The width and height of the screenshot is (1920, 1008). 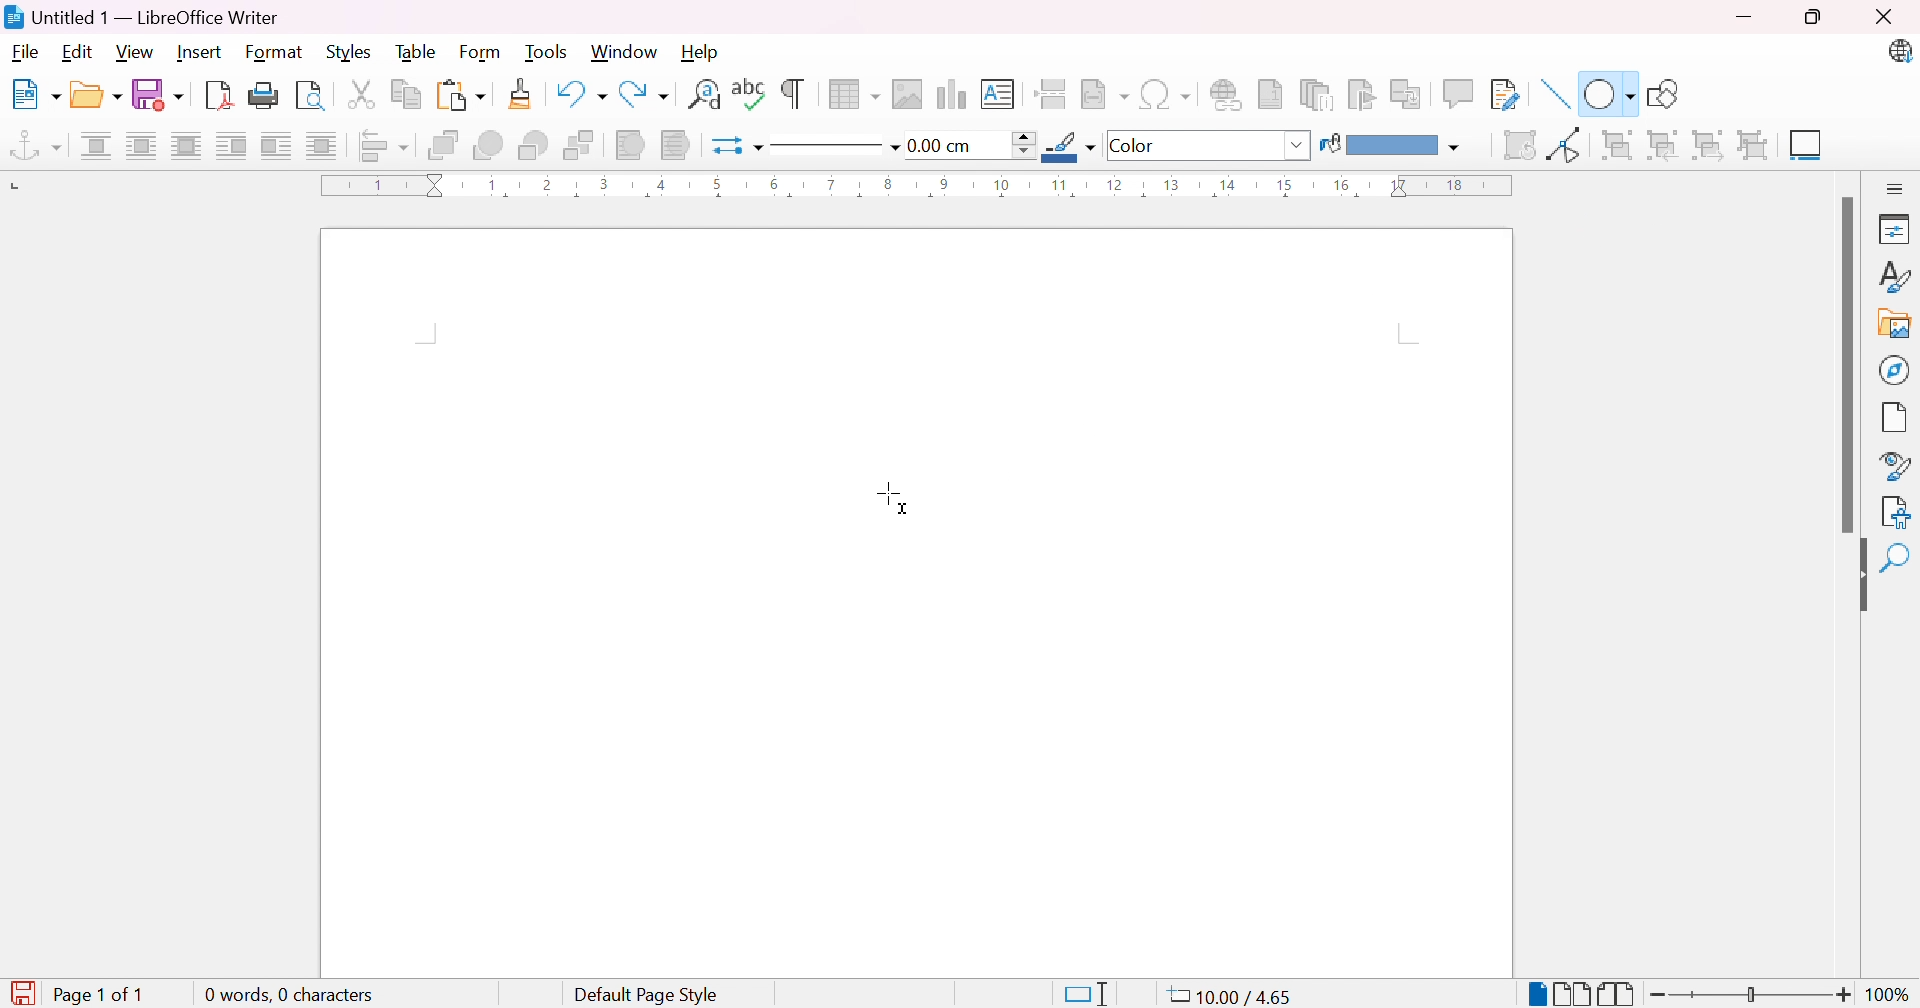 I want to click on Sidebar settings, so click(x=1896, y=189).